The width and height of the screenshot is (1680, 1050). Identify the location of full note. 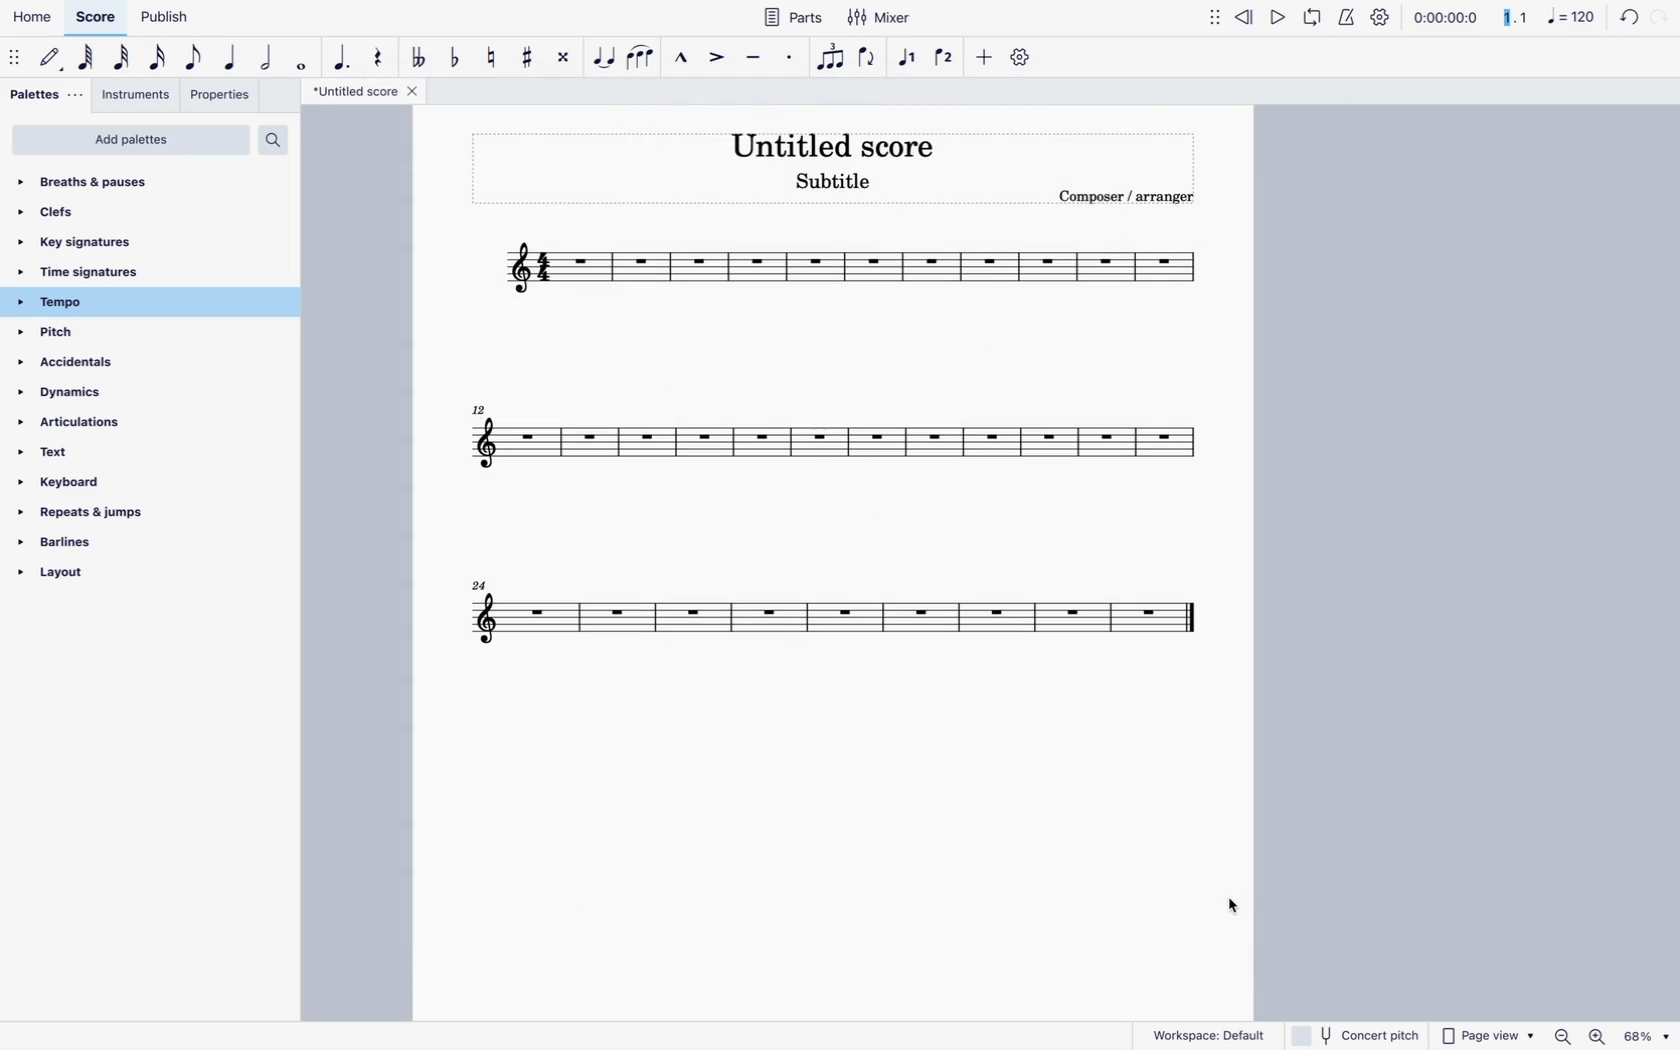
(304, 62).